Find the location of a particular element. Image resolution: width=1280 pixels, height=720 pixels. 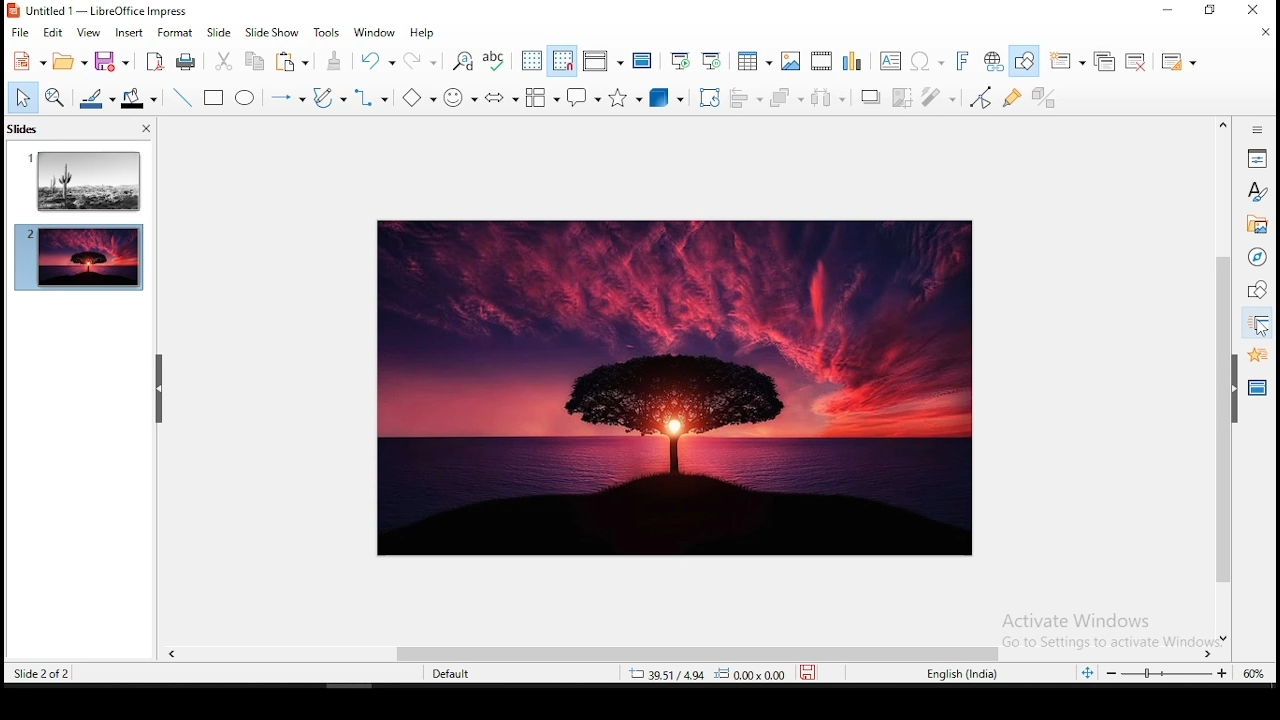

new slide is located at coordinates (1065, 61).